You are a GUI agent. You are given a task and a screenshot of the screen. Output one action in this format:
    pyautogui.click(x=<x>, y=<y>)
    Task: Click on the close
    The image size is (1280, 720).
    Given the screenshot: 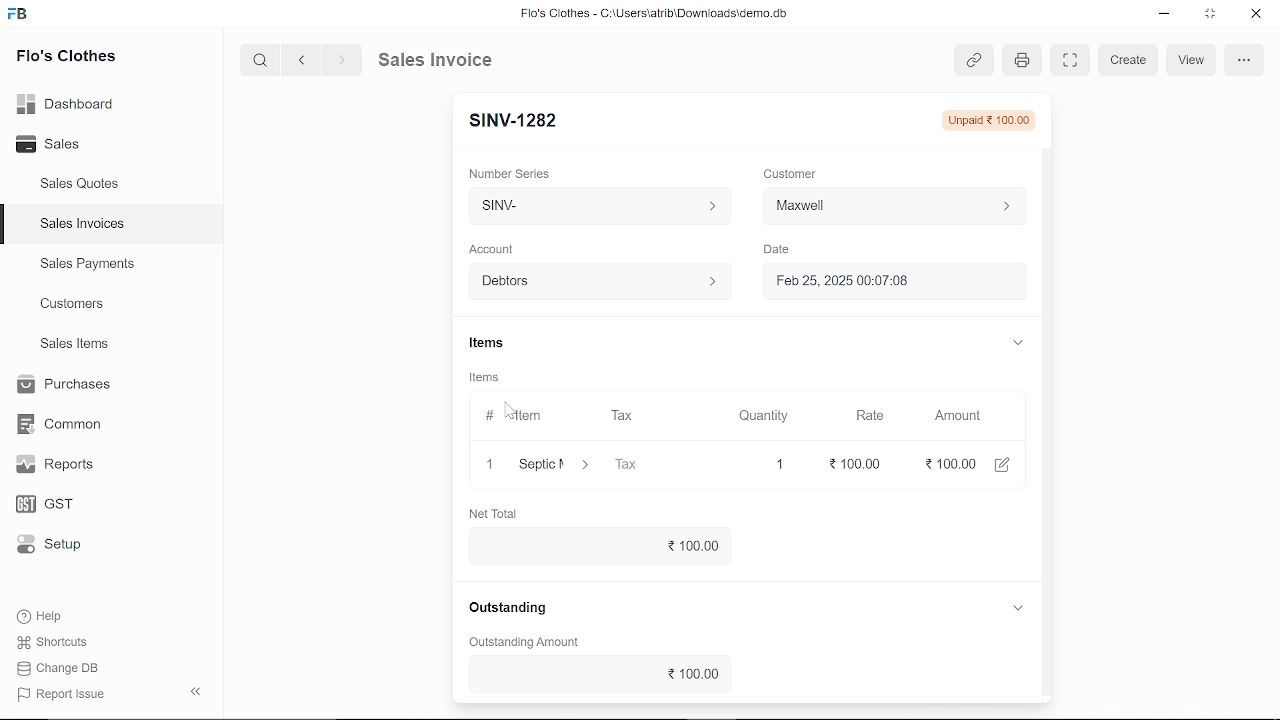 What is the action you would take?
    pyautogui.click(x=1254, y=12)
    